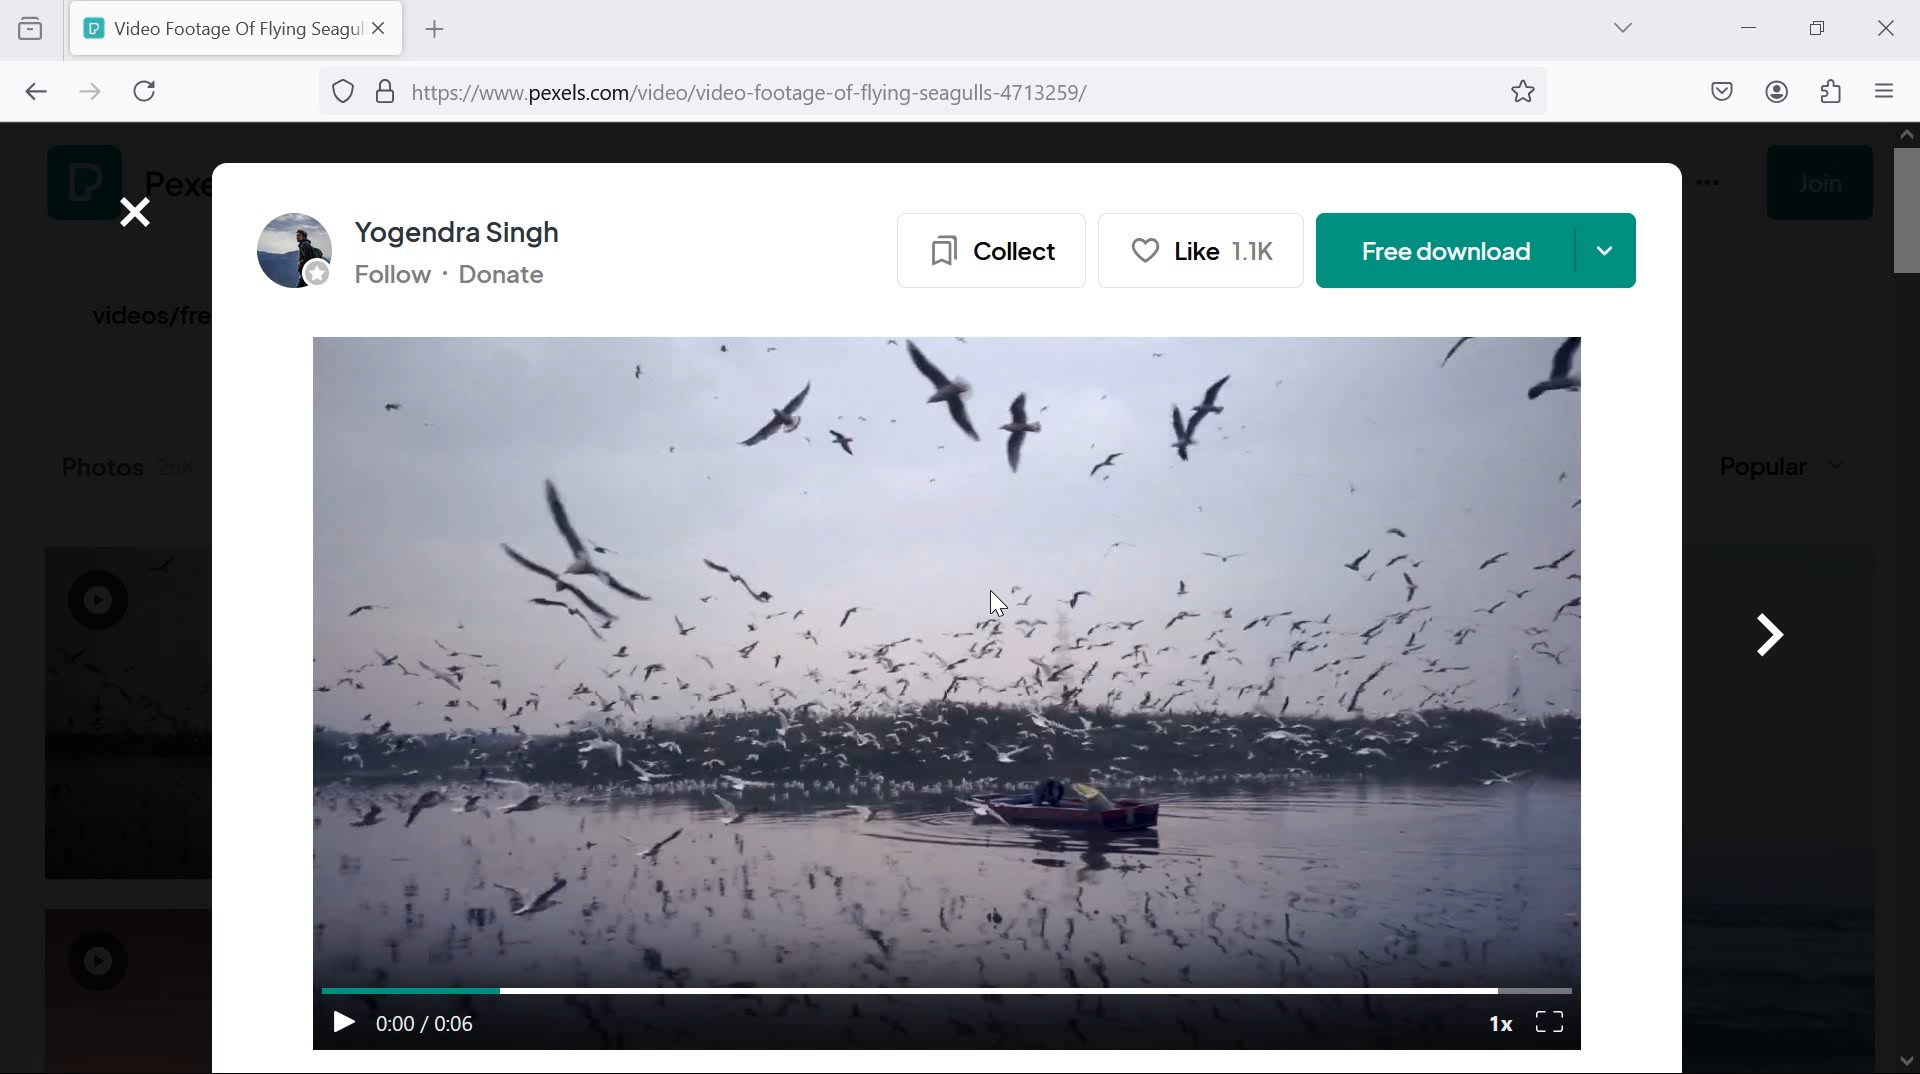 The image size is (1920, 1074). Describe the element at coordinates (1888, 93) in the screenshot. I see `open application menu` at that location.